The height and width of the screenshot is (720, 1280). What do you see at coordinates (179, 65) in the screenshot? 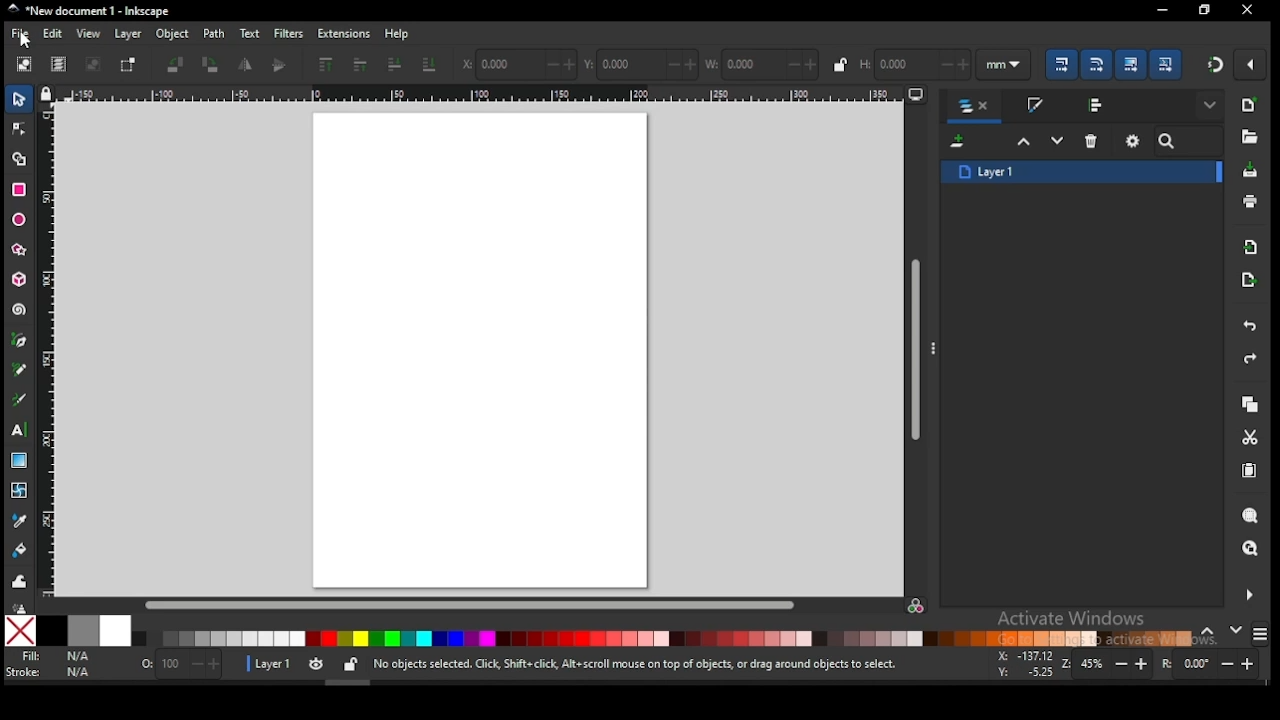
I see `object rotate 90 CCW` at bounding box center [179, 65].